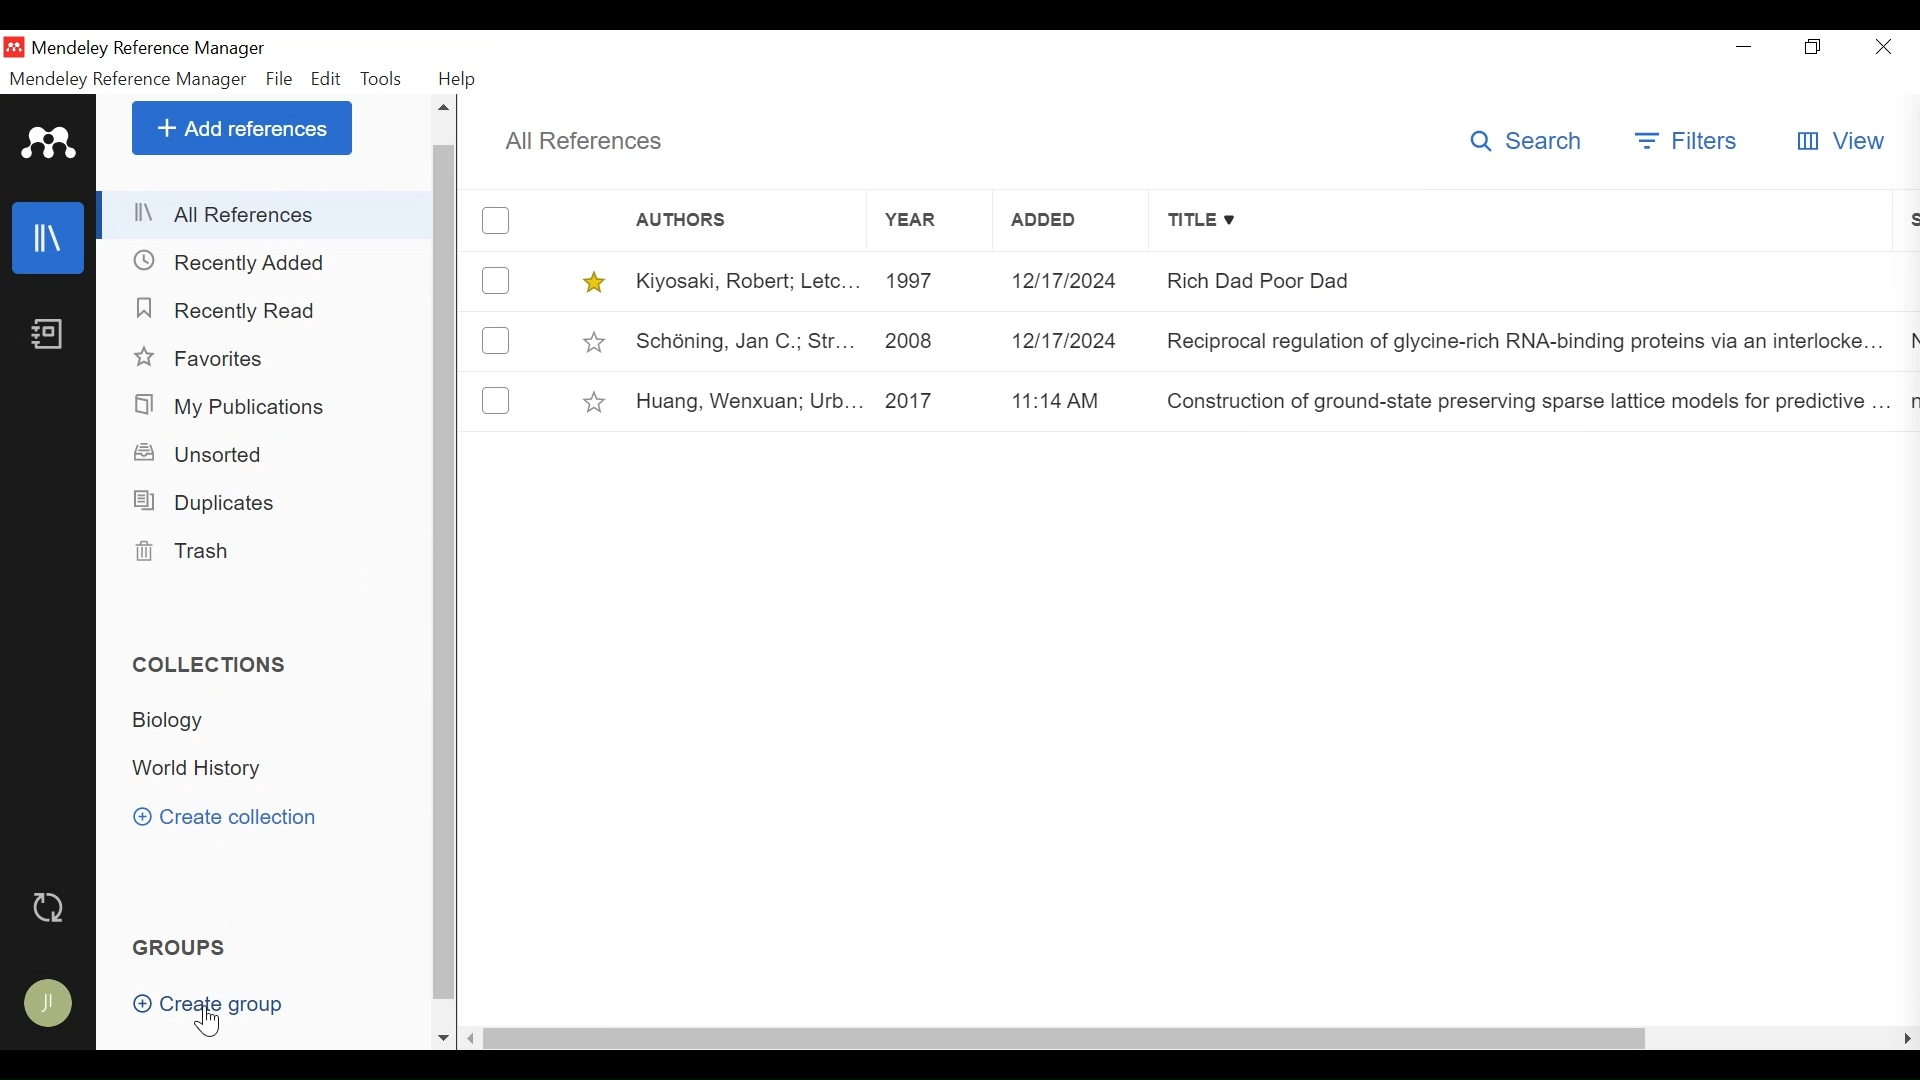 Image resolution: width=1920 pixels, height=1080 pixels. What do you see at coordinates (745, 282) in the screenshot?
I see `Kiyosaki, Robert; Letc...` at bounding box center [745, 282].